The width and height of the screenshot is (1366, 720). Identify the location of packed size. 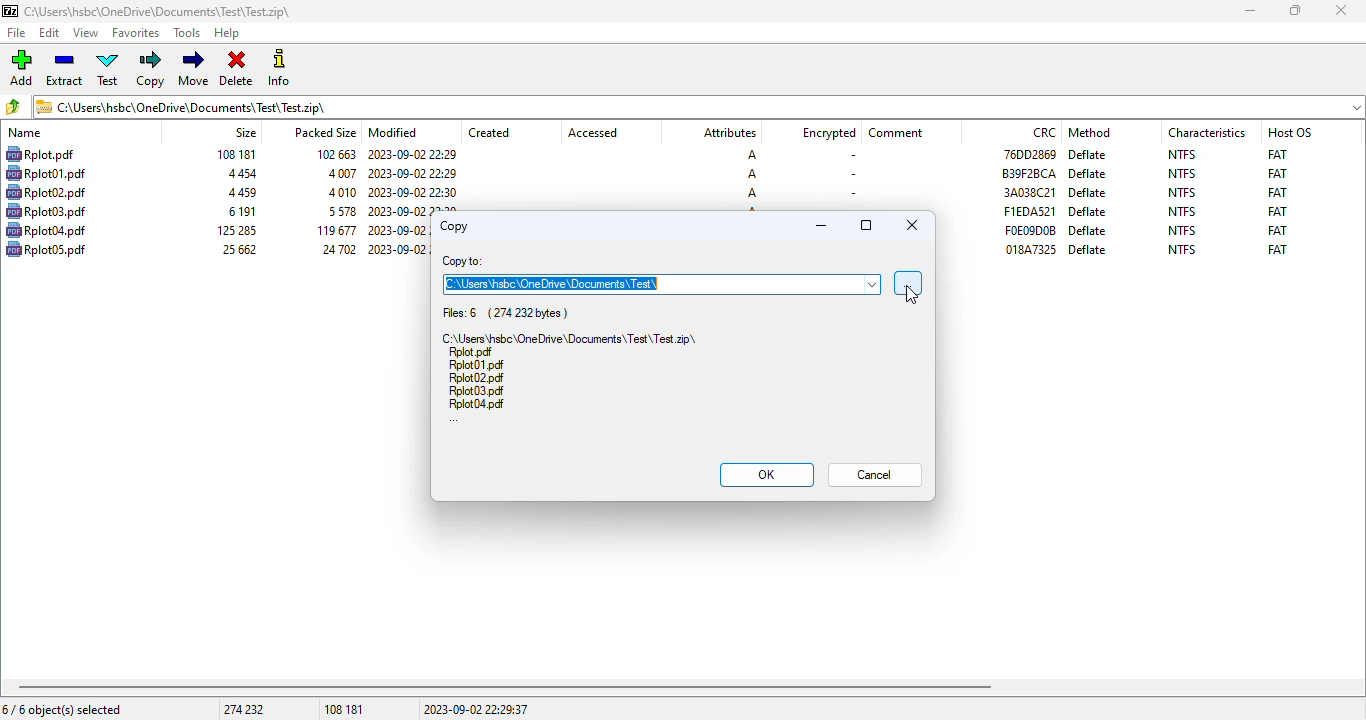
(324, 131).